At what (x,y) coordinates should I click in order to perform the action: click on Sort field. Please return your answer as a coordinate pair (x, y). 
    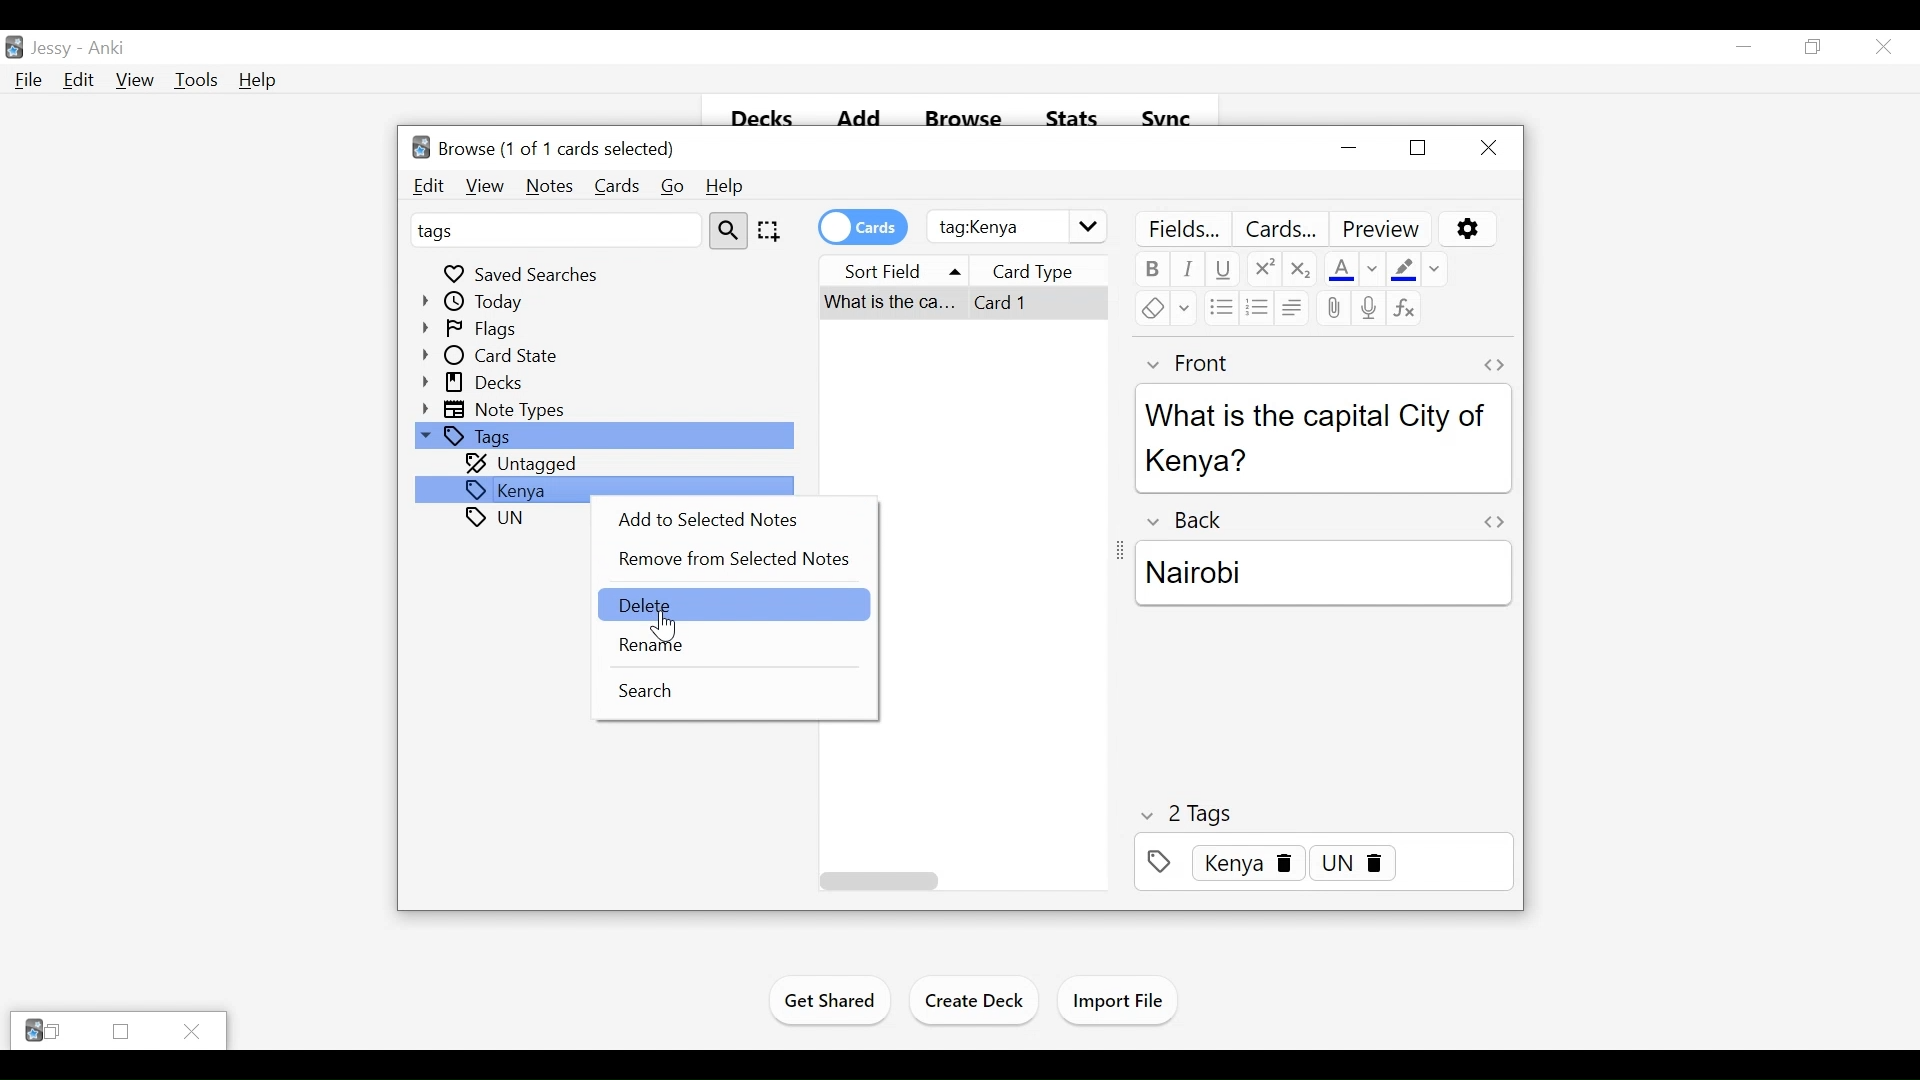
    Looking at the image, I should click on (898, 268).